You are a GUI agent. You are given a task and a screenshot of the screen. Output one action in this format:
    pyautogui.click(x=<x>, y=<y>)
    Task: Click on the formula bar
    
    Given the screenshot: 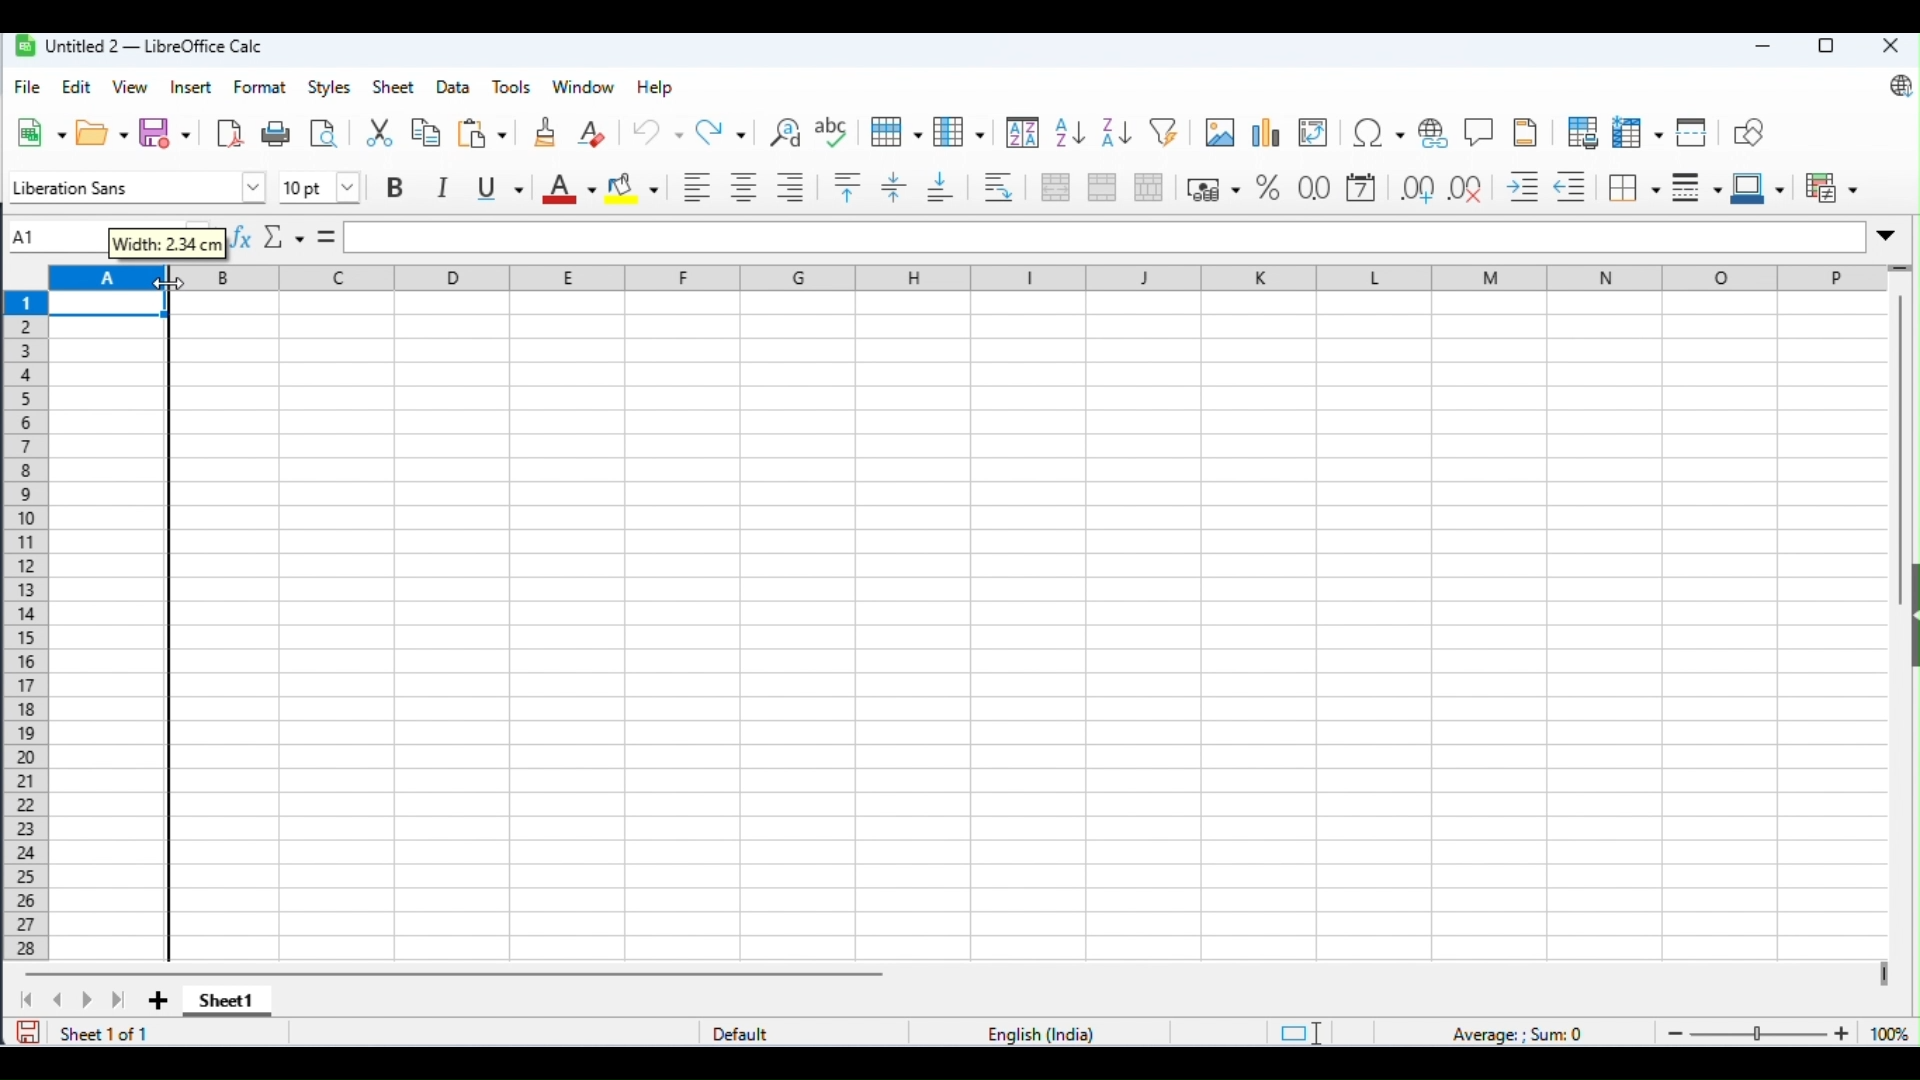 What is the action you would take?
    pyautogui.click(x=1103, y=238)
    